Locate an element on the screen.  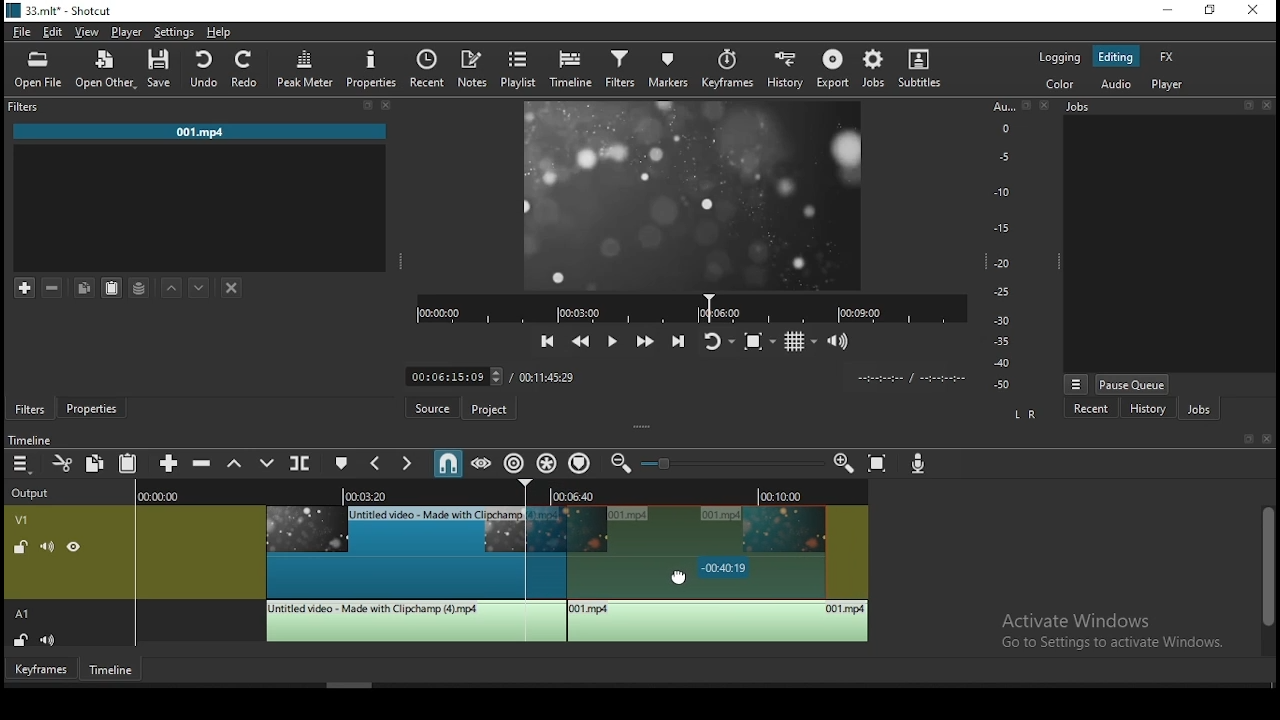
minimize is located at coordinates (1167, 10).